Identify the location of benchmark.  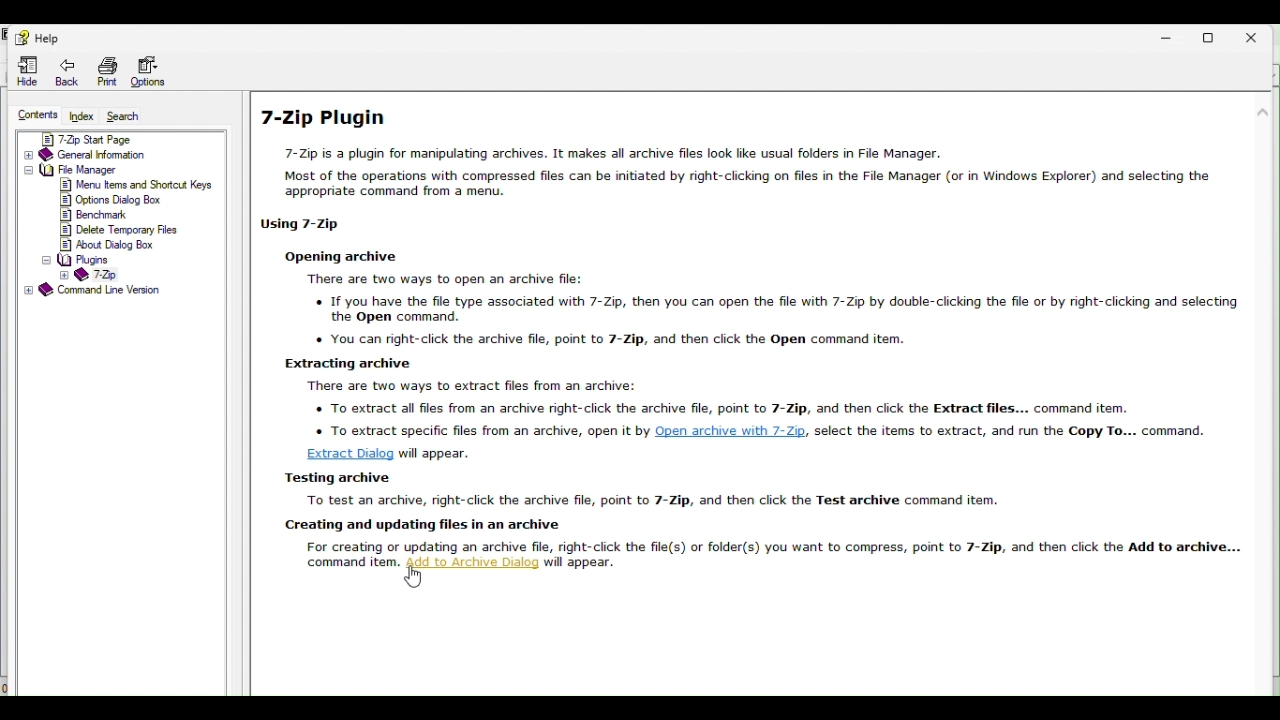
(101, 214).